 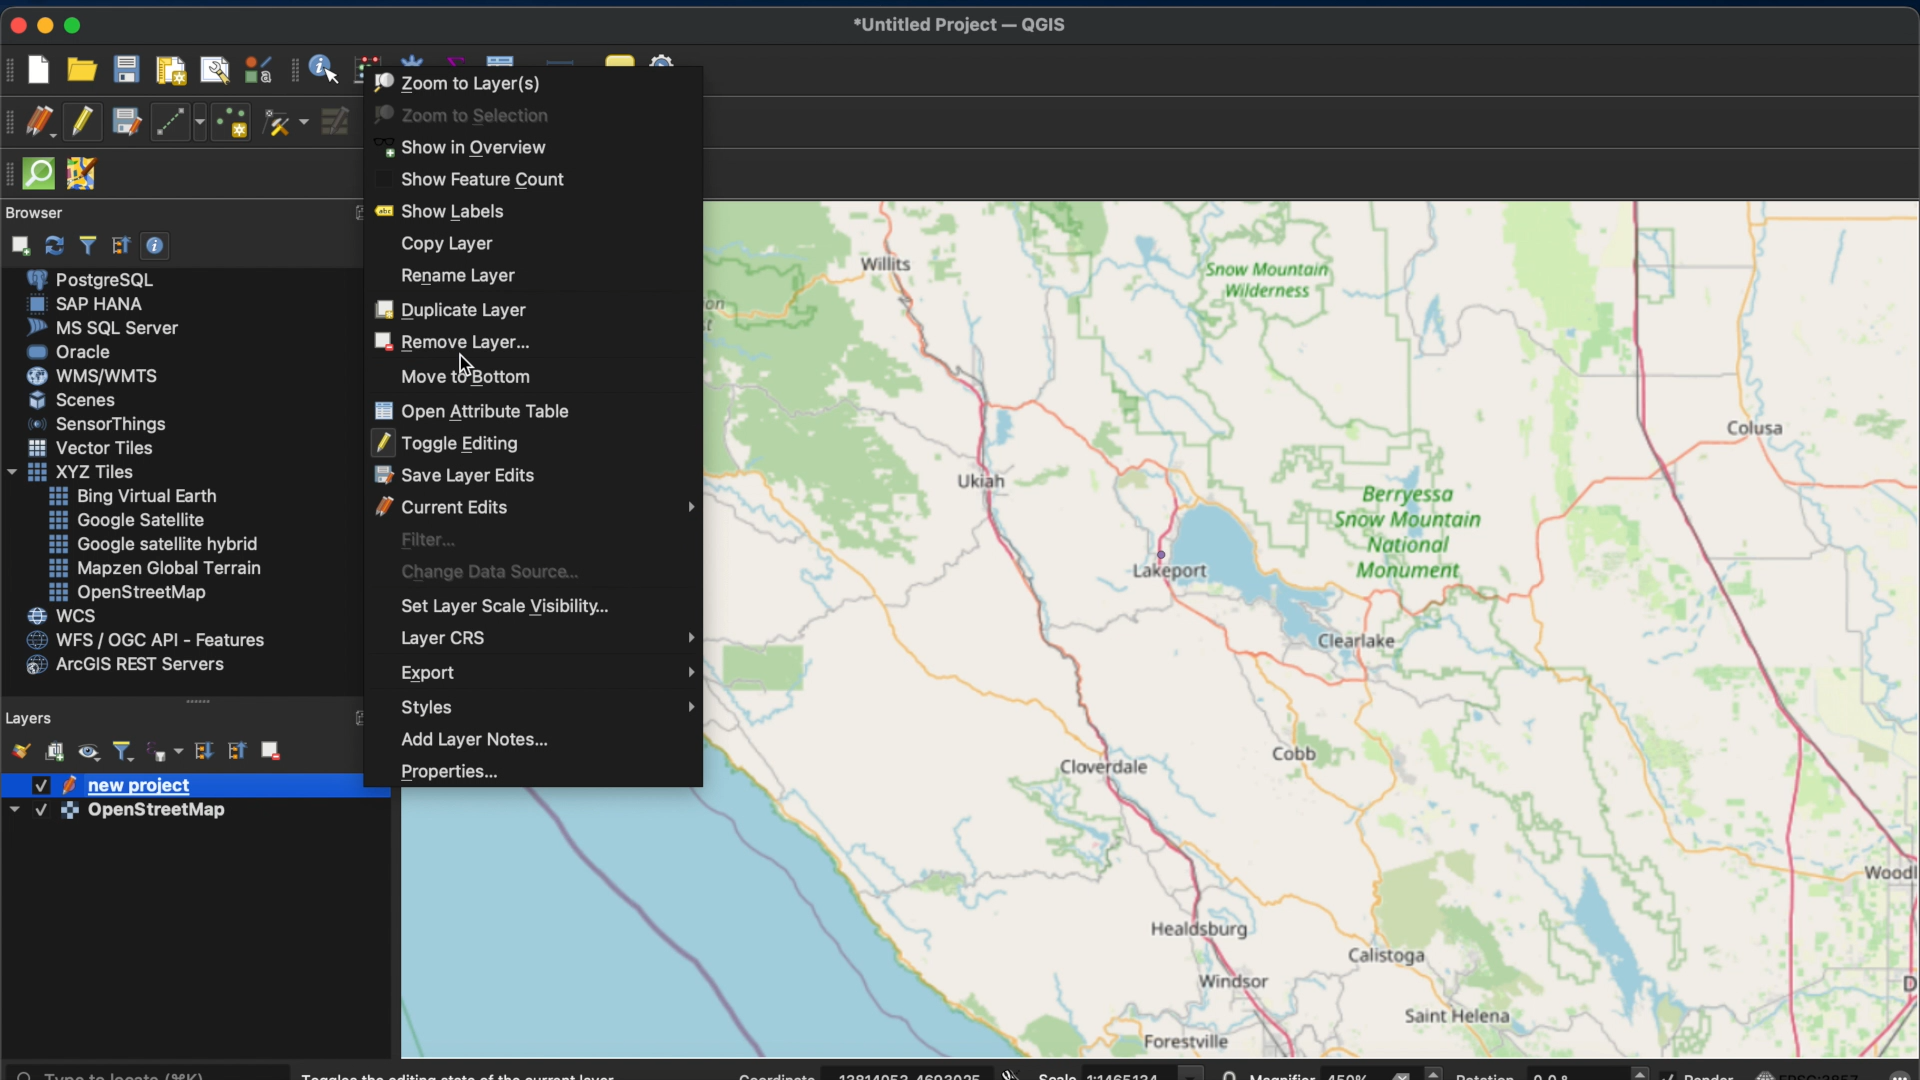 What do you see at coordinates (470, 739) in the screenshot?
I see `add layer notes` at bounding box center [470, 739].